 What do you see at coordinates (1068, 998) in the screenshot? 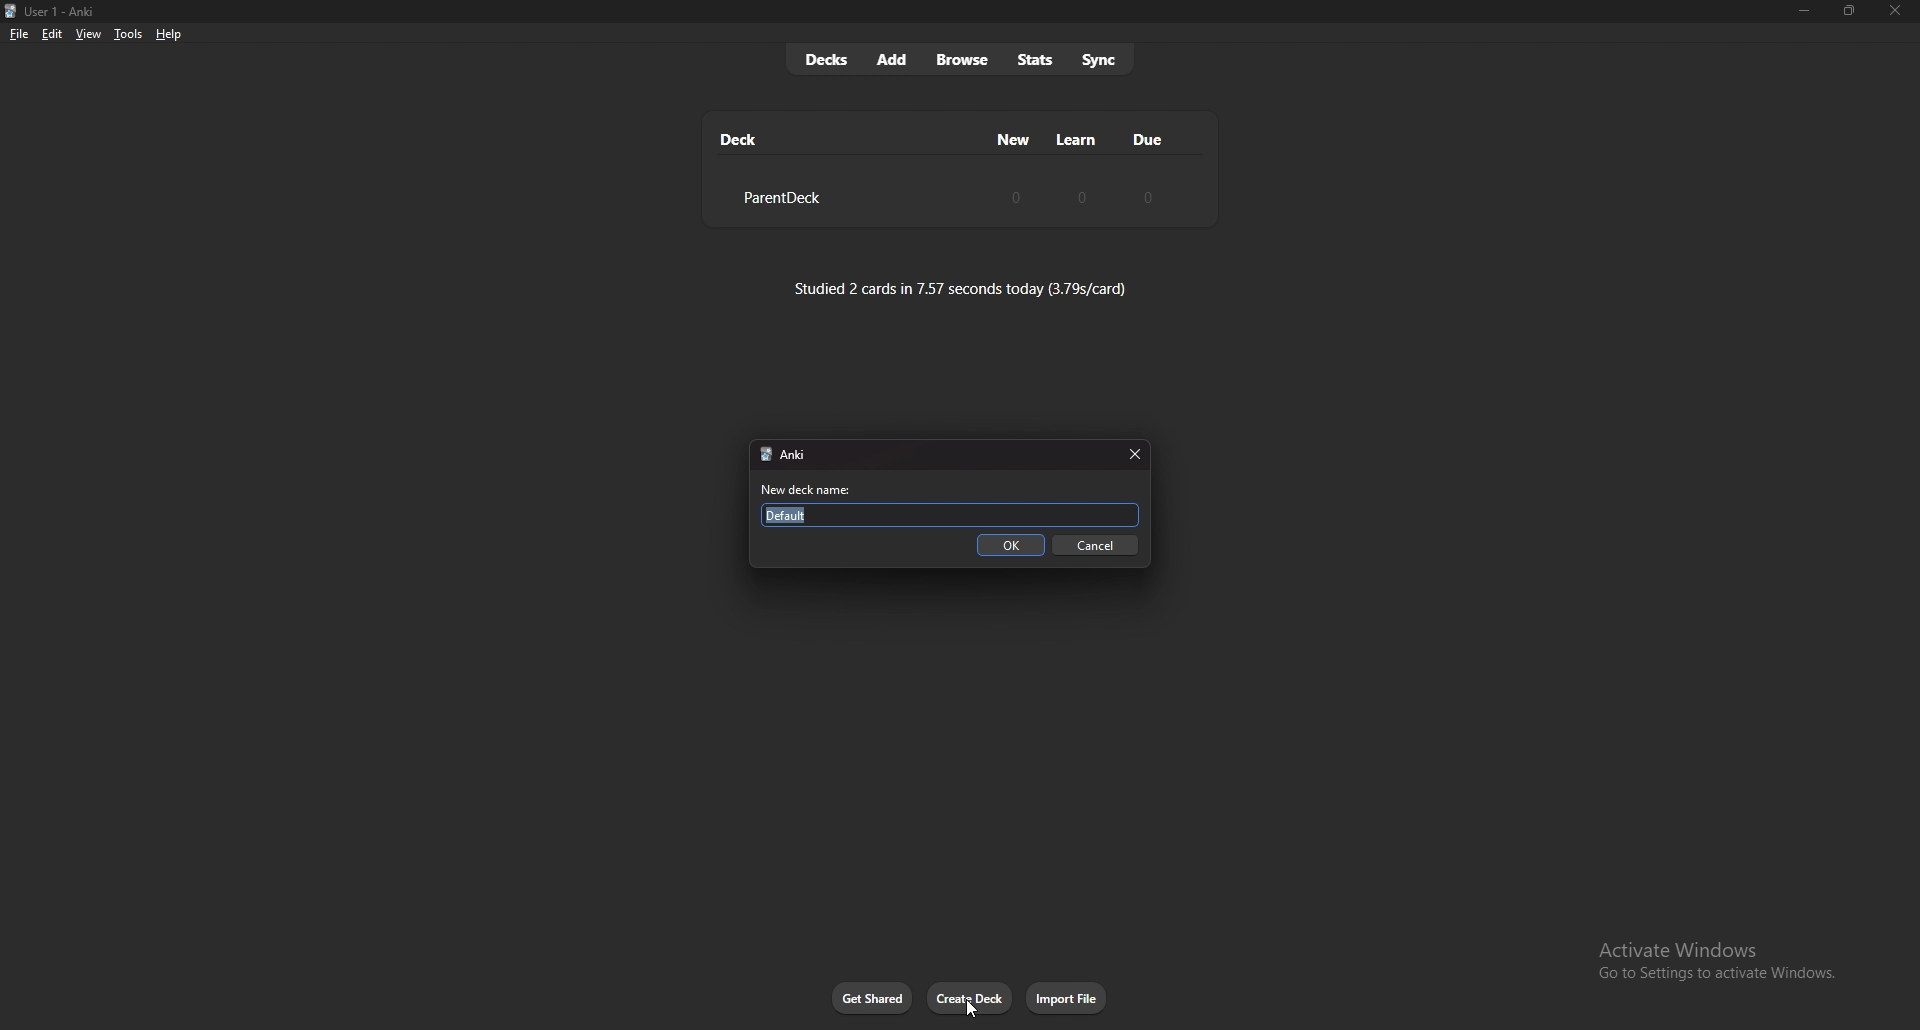
I see `import file` at bounding box center [1068, 998].